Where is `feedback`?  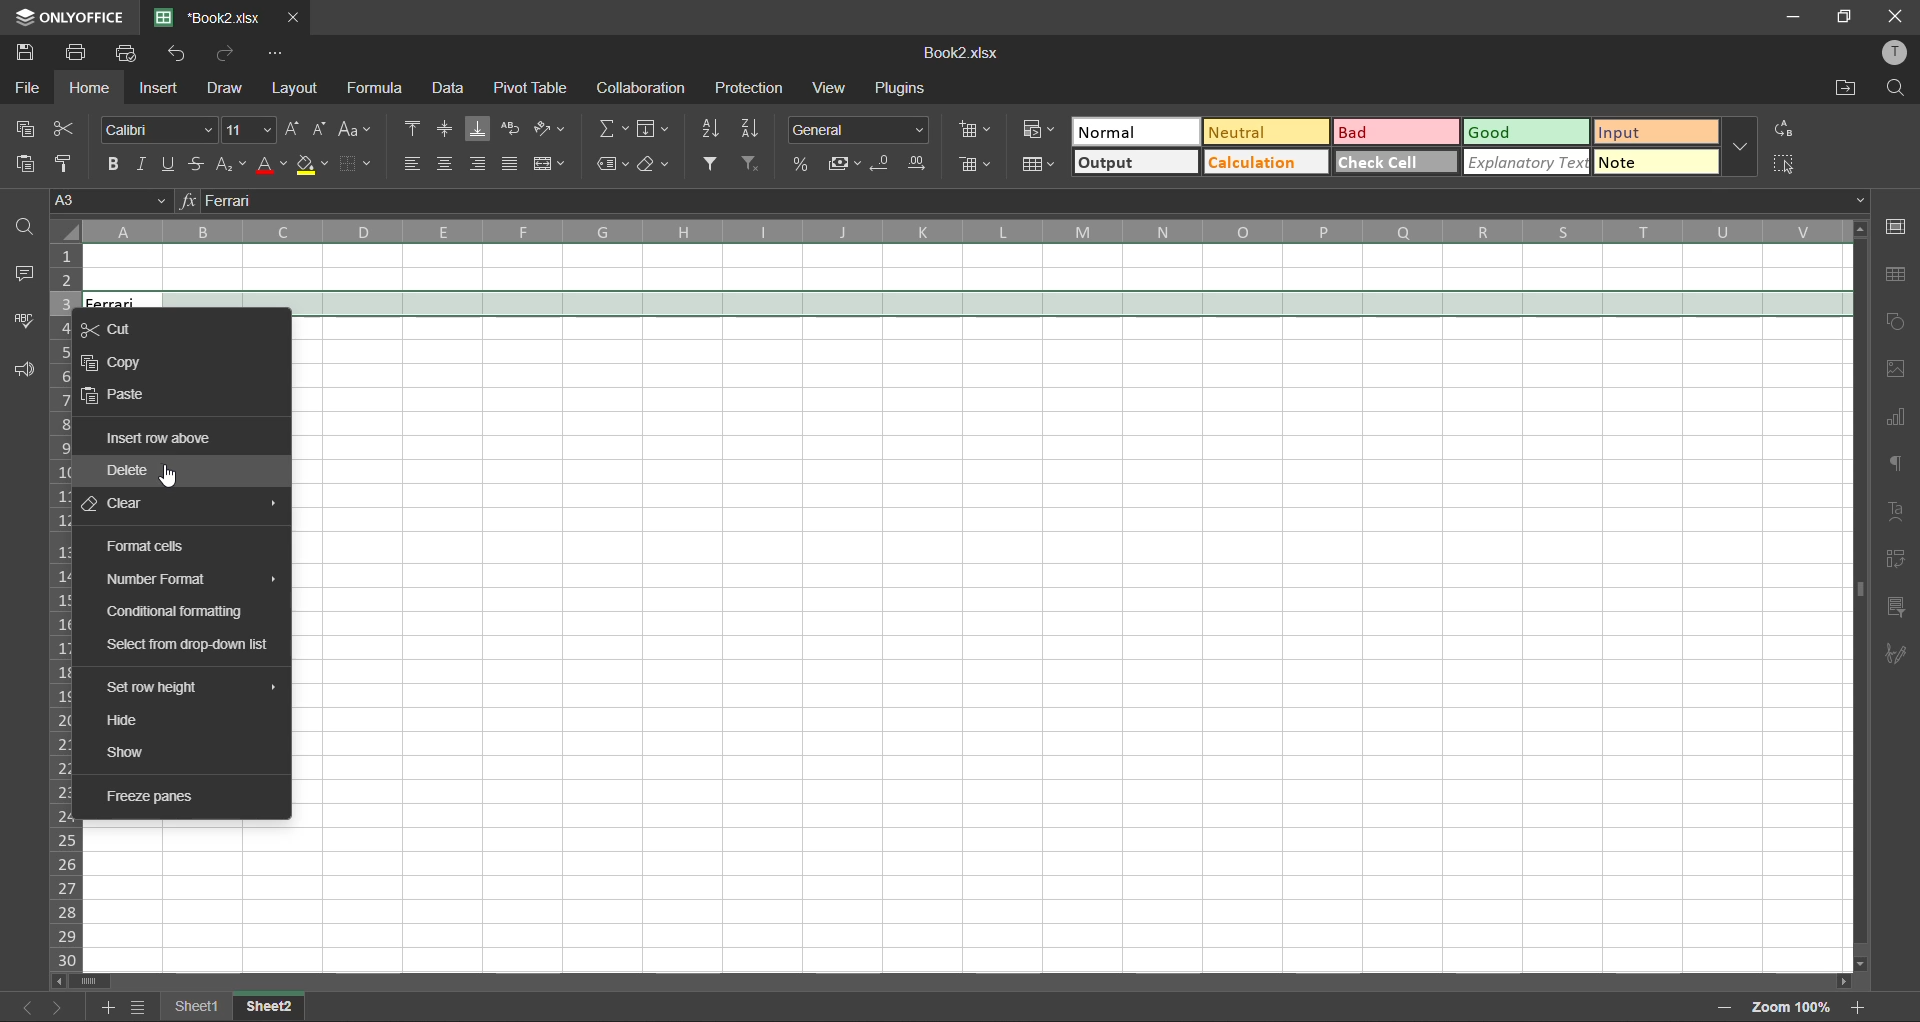
feedback is located at coordinates (24, 372).